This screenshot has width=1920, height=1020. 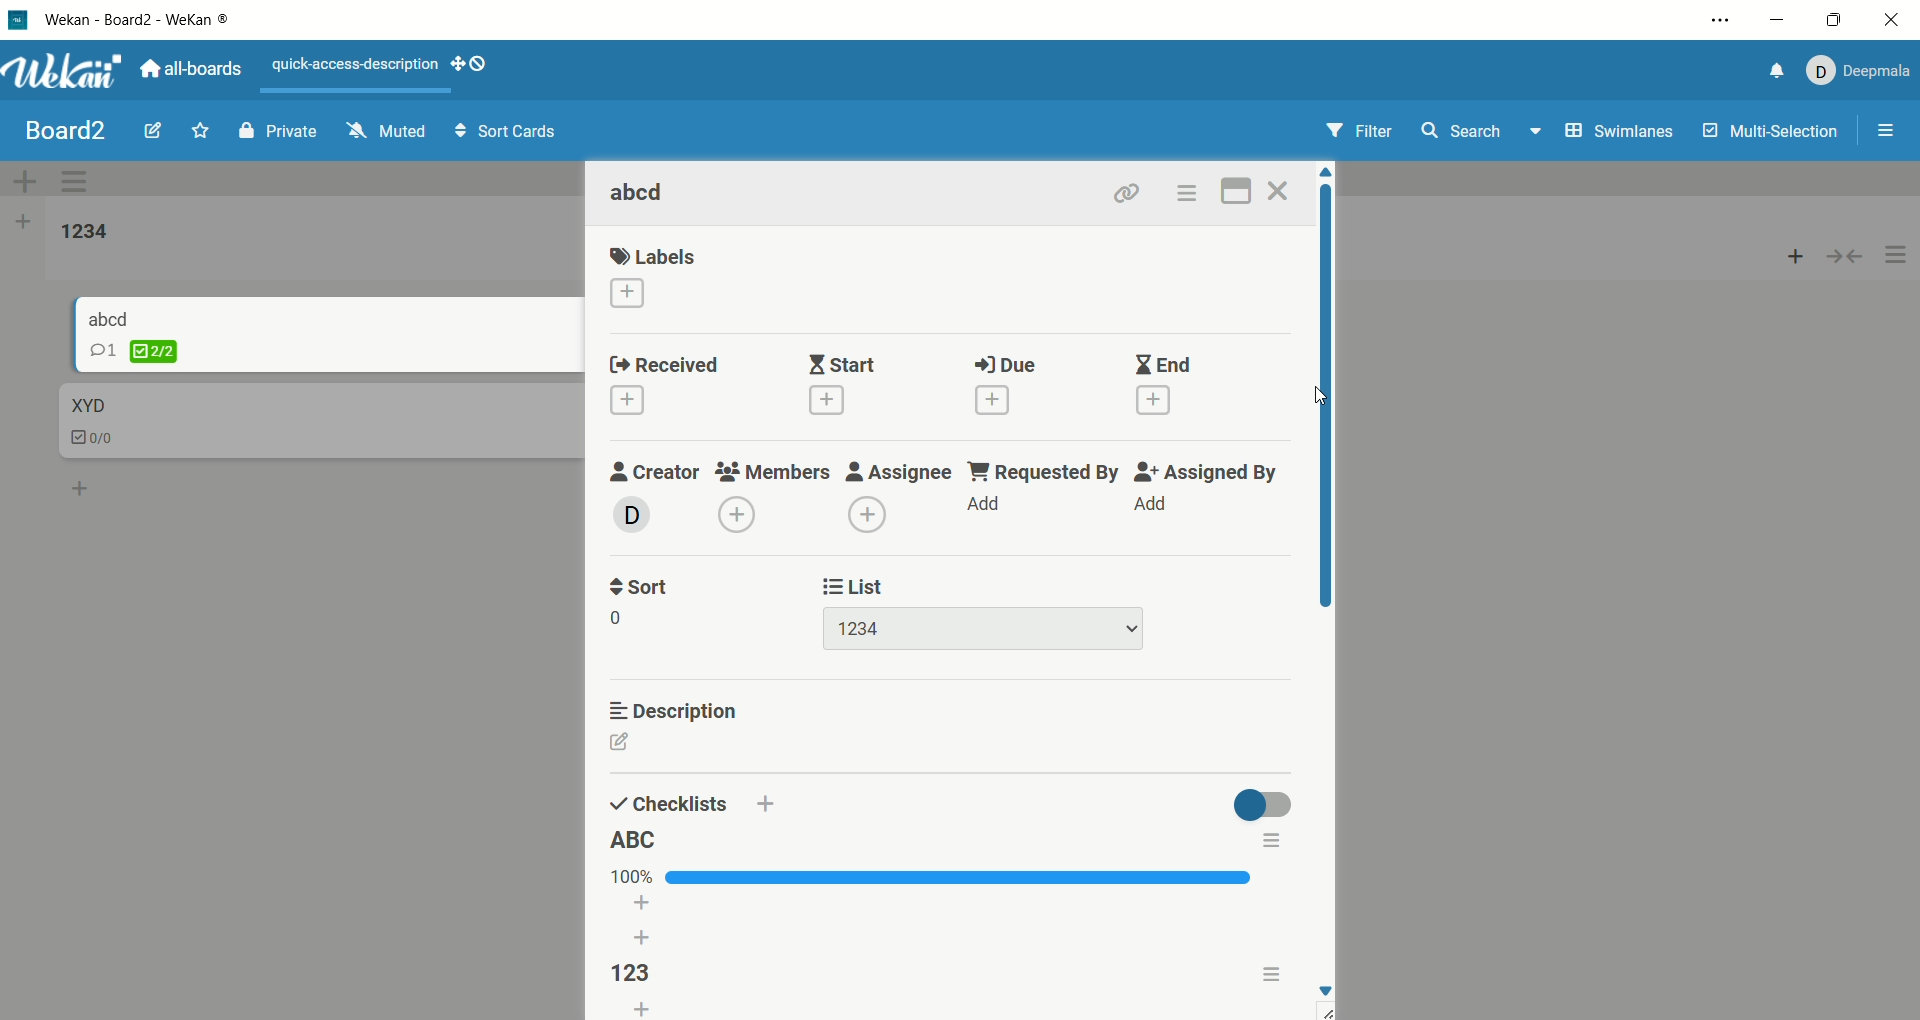 I want to click on options, so click(x=1723, y=20).